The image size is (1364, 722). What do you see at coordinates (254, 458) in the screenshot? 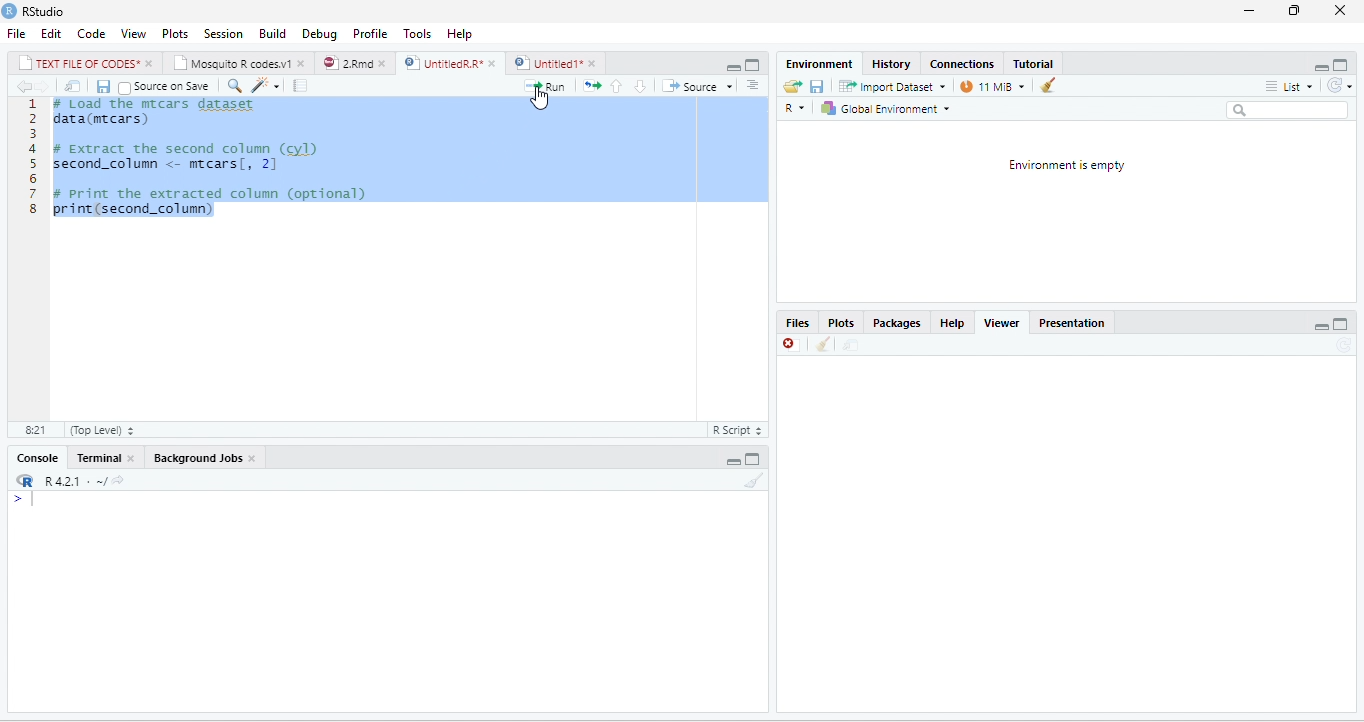
I see `close` at bounding box center [254, 458].